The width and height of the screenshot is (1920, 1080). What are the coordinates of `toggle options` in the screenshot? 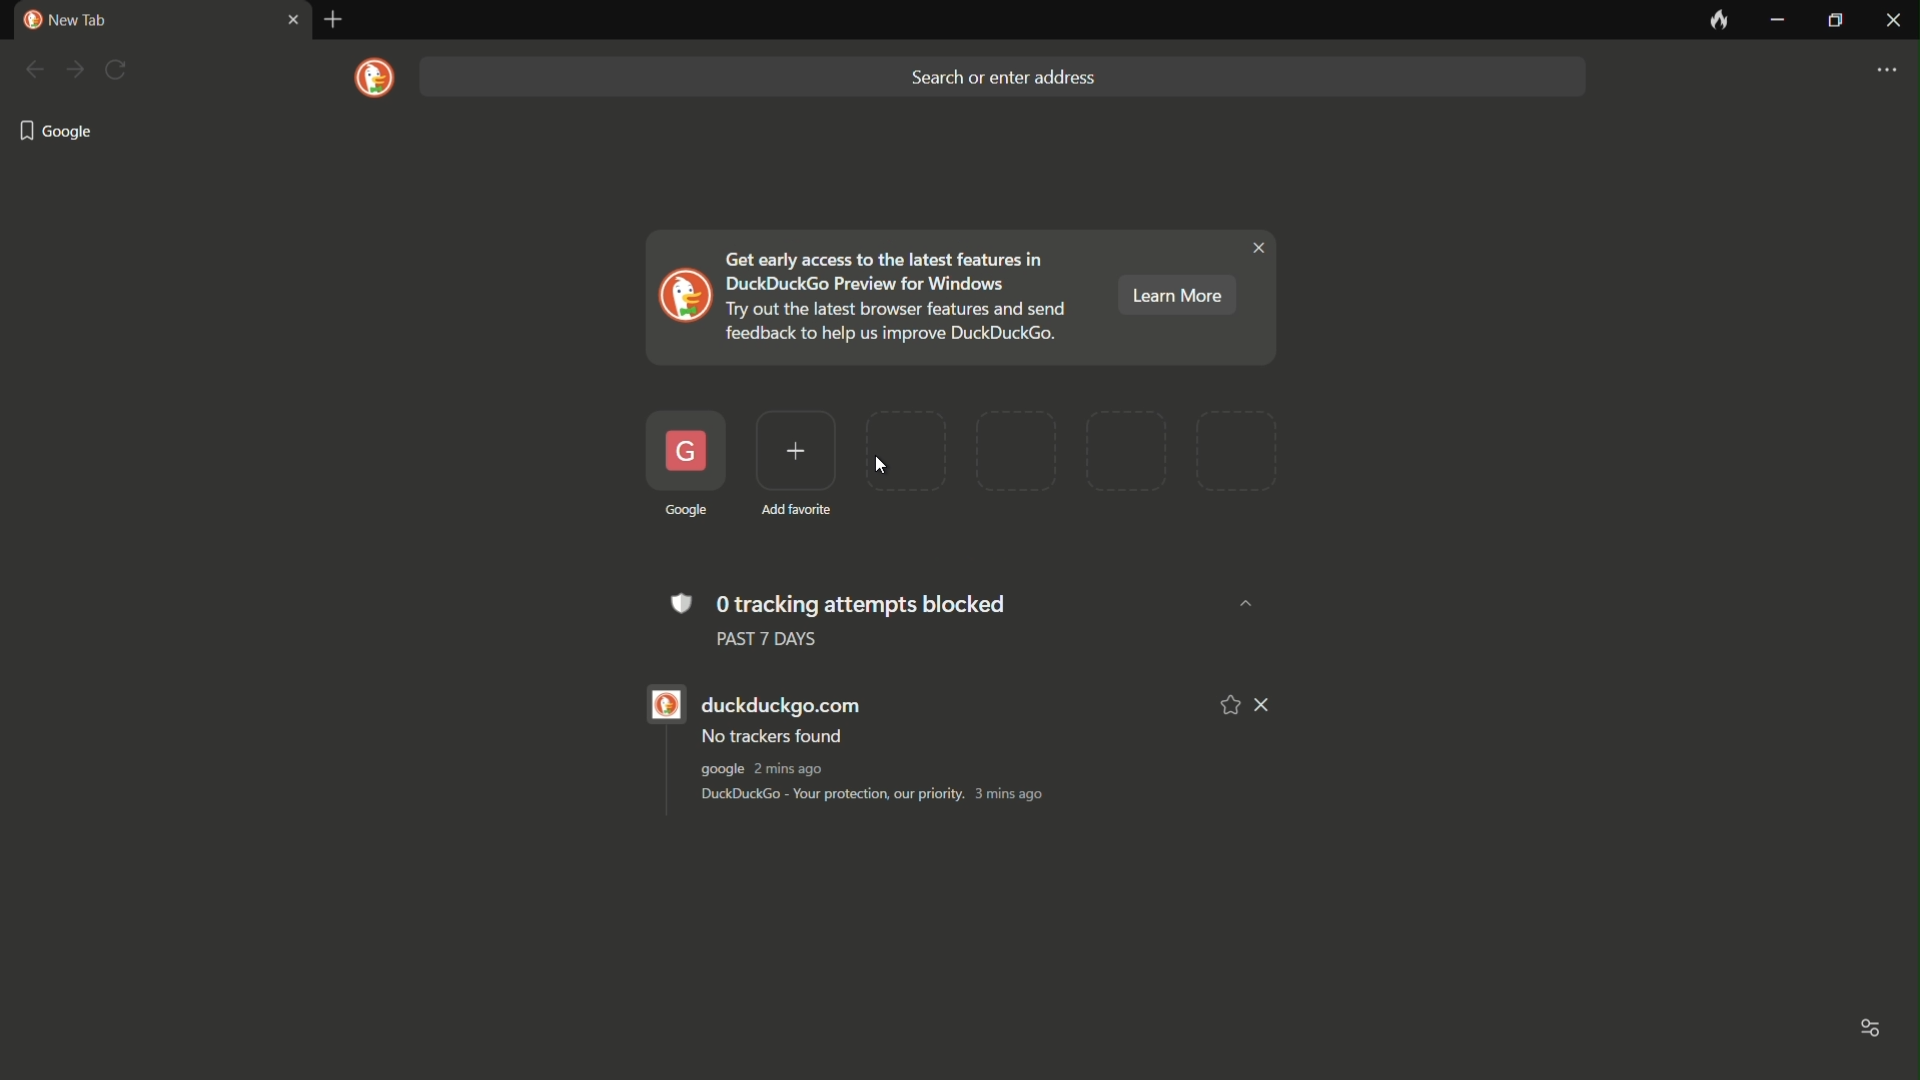 It's located at (1871, 1031).